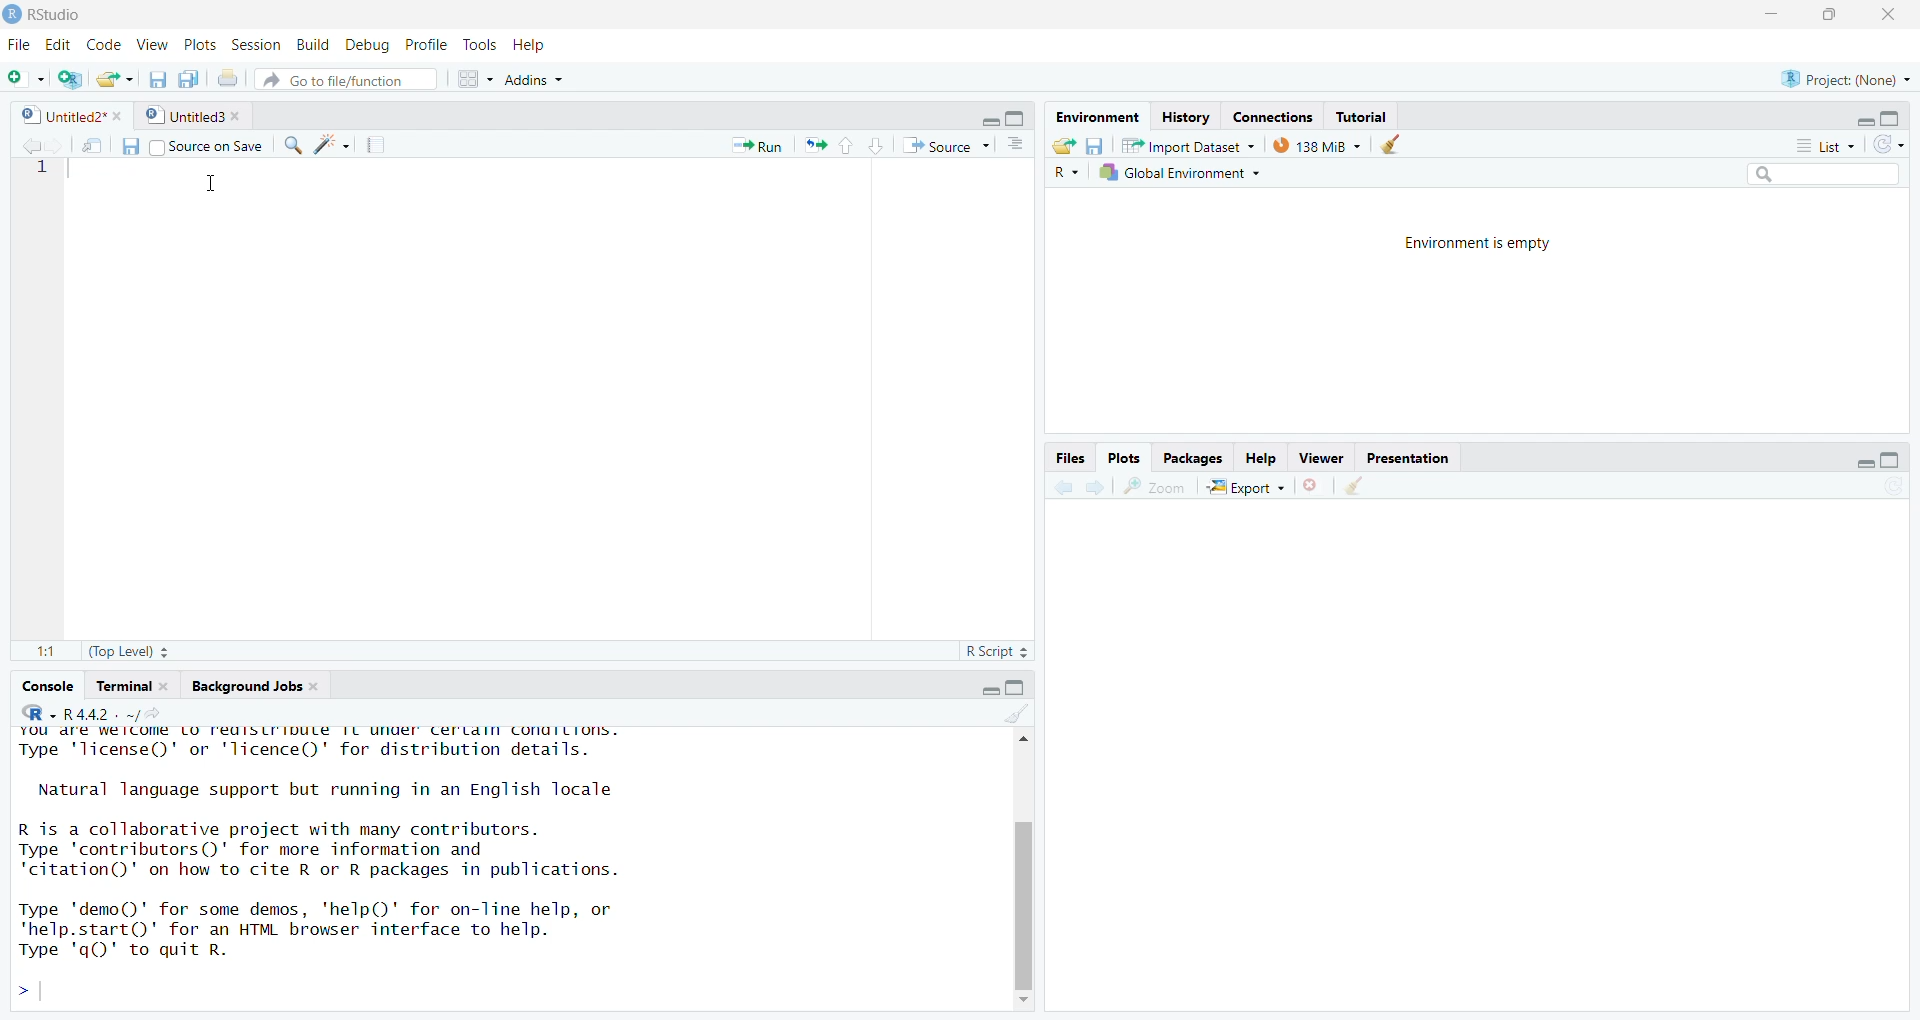 Image resolution: width=1920 pixels, height=1020 pixels. Describe the element at coordinates (253, 684) in the screenshot. I see `Background Jobs` at that location.